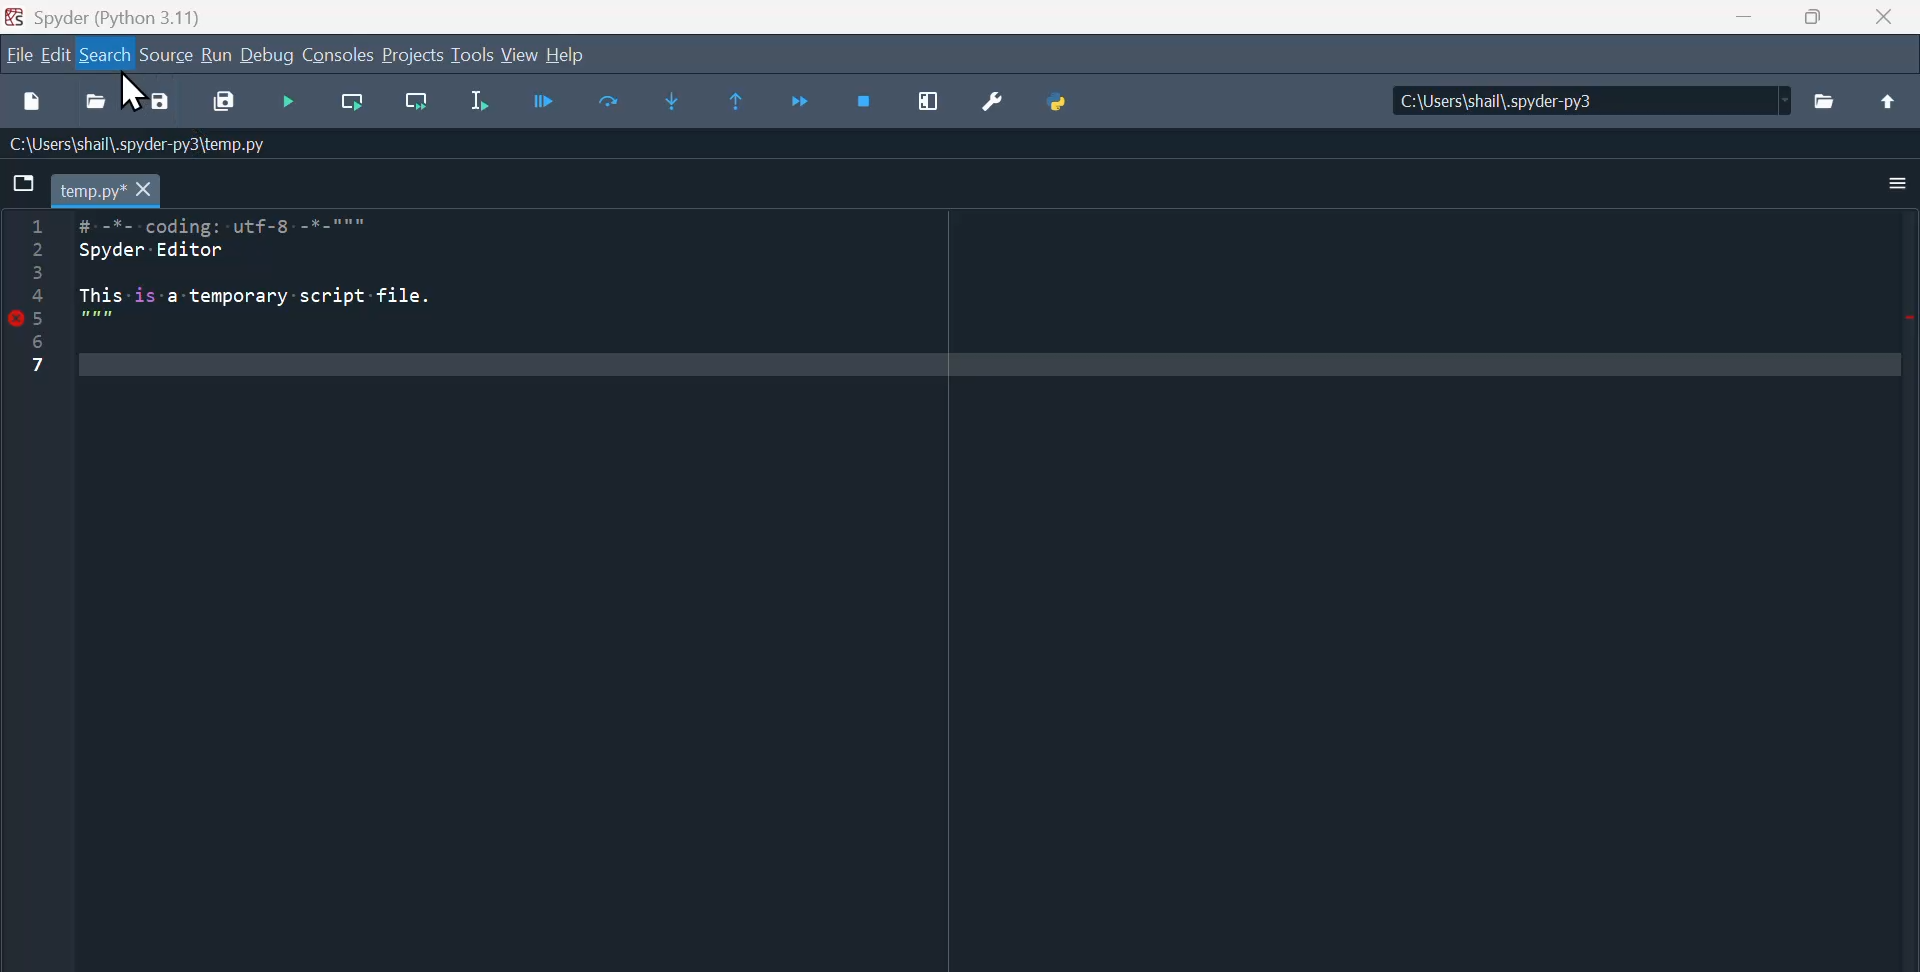 The height and width of the screenshot is (972, 1920). I want to click on help, so click(573, 56).